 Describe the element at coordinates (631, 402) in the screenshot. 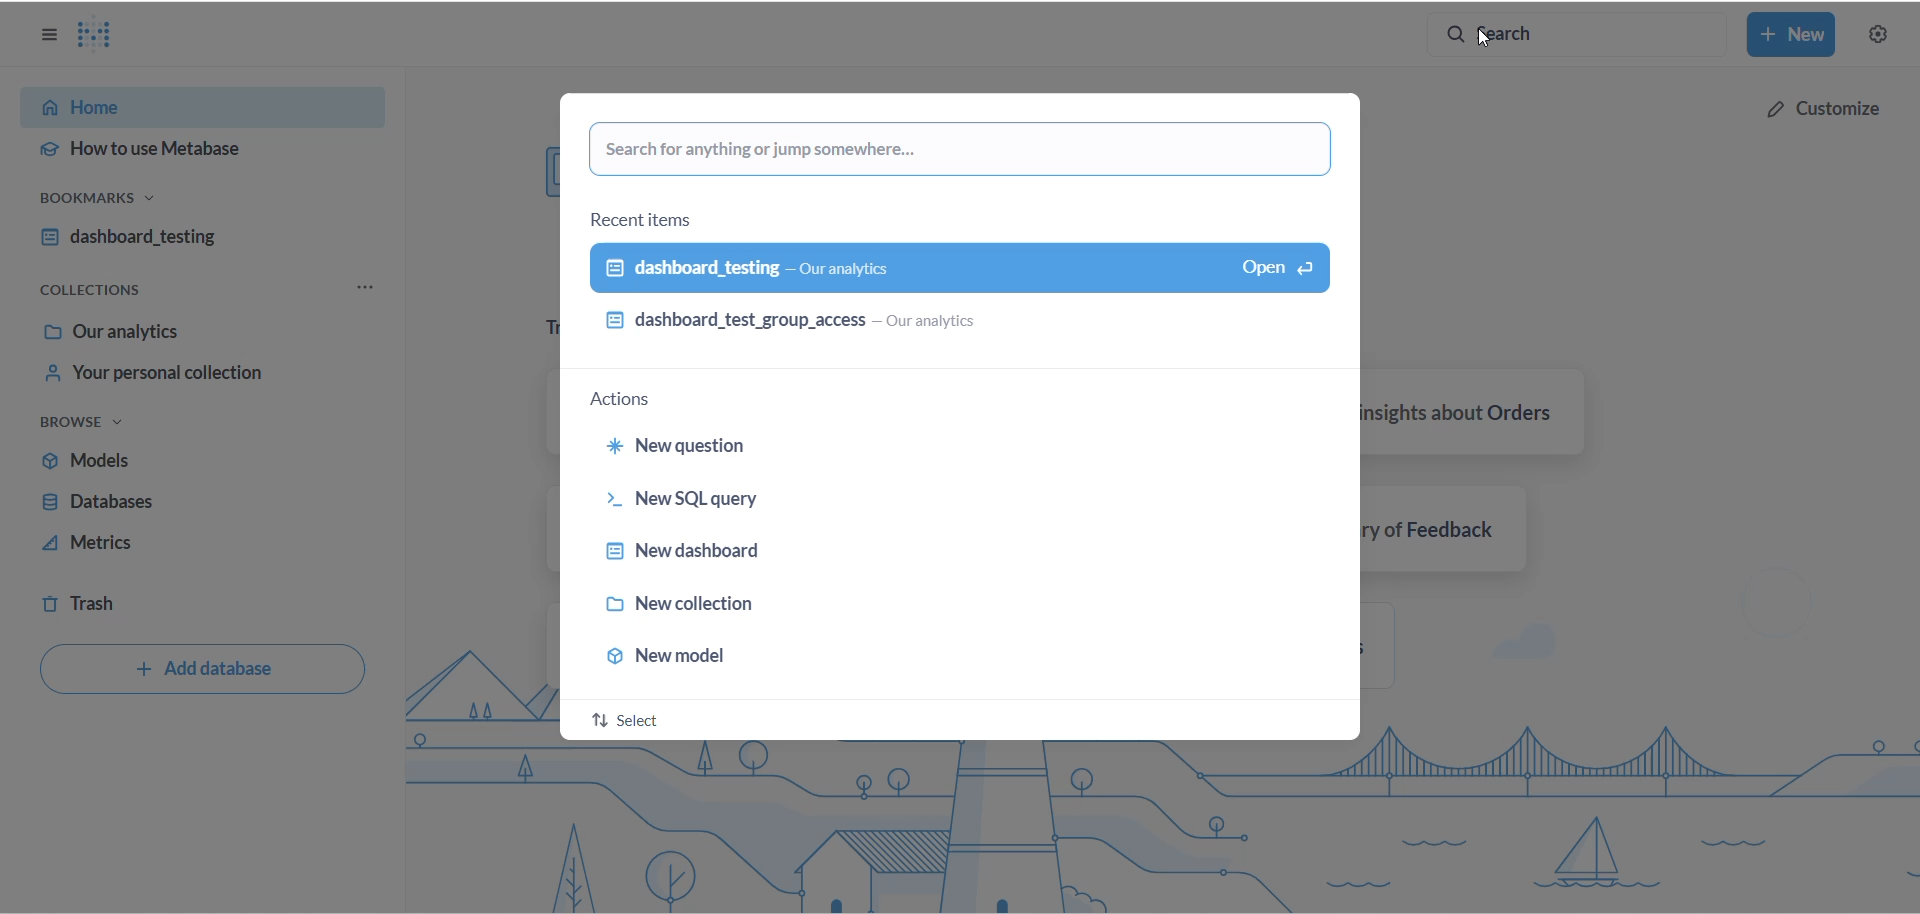

I see `action ` at that location.